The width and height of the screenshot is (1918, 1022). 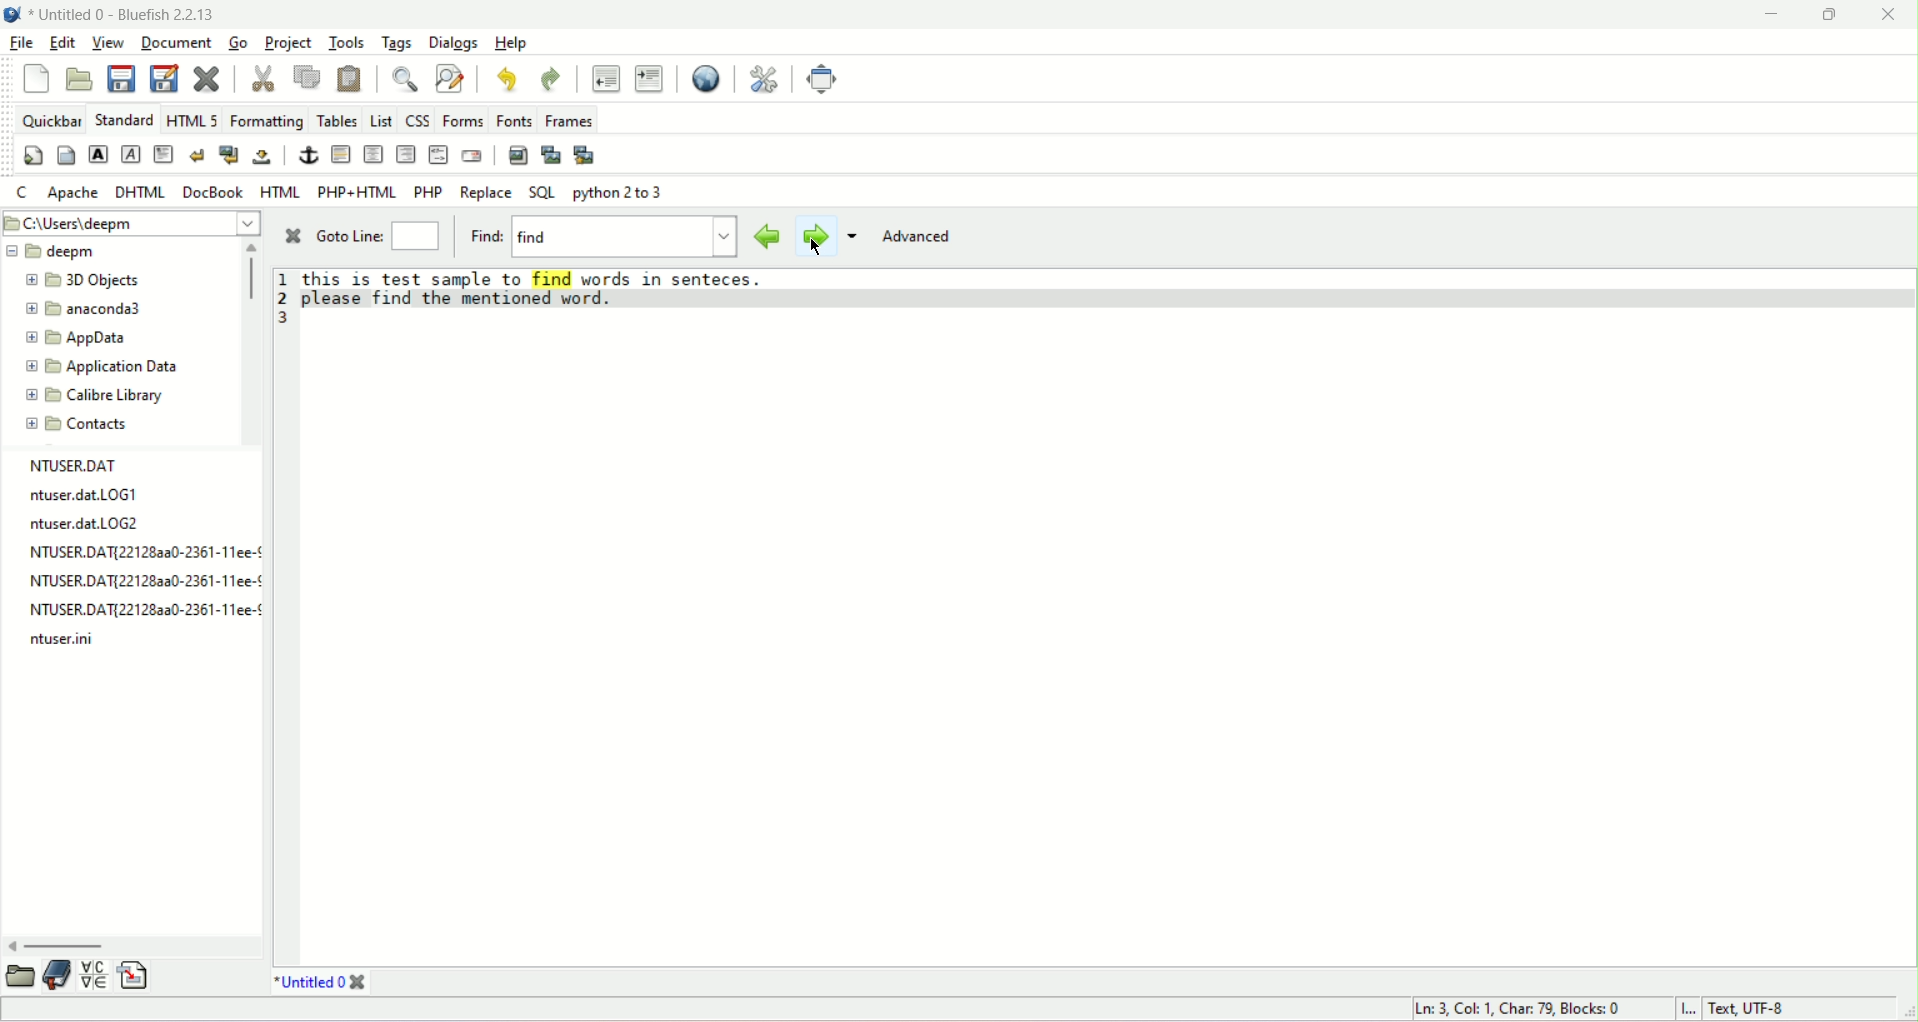 What do you see at coordinates (261, 75) in the screenshot?
I see `cut` at bounding box center [261, 75].